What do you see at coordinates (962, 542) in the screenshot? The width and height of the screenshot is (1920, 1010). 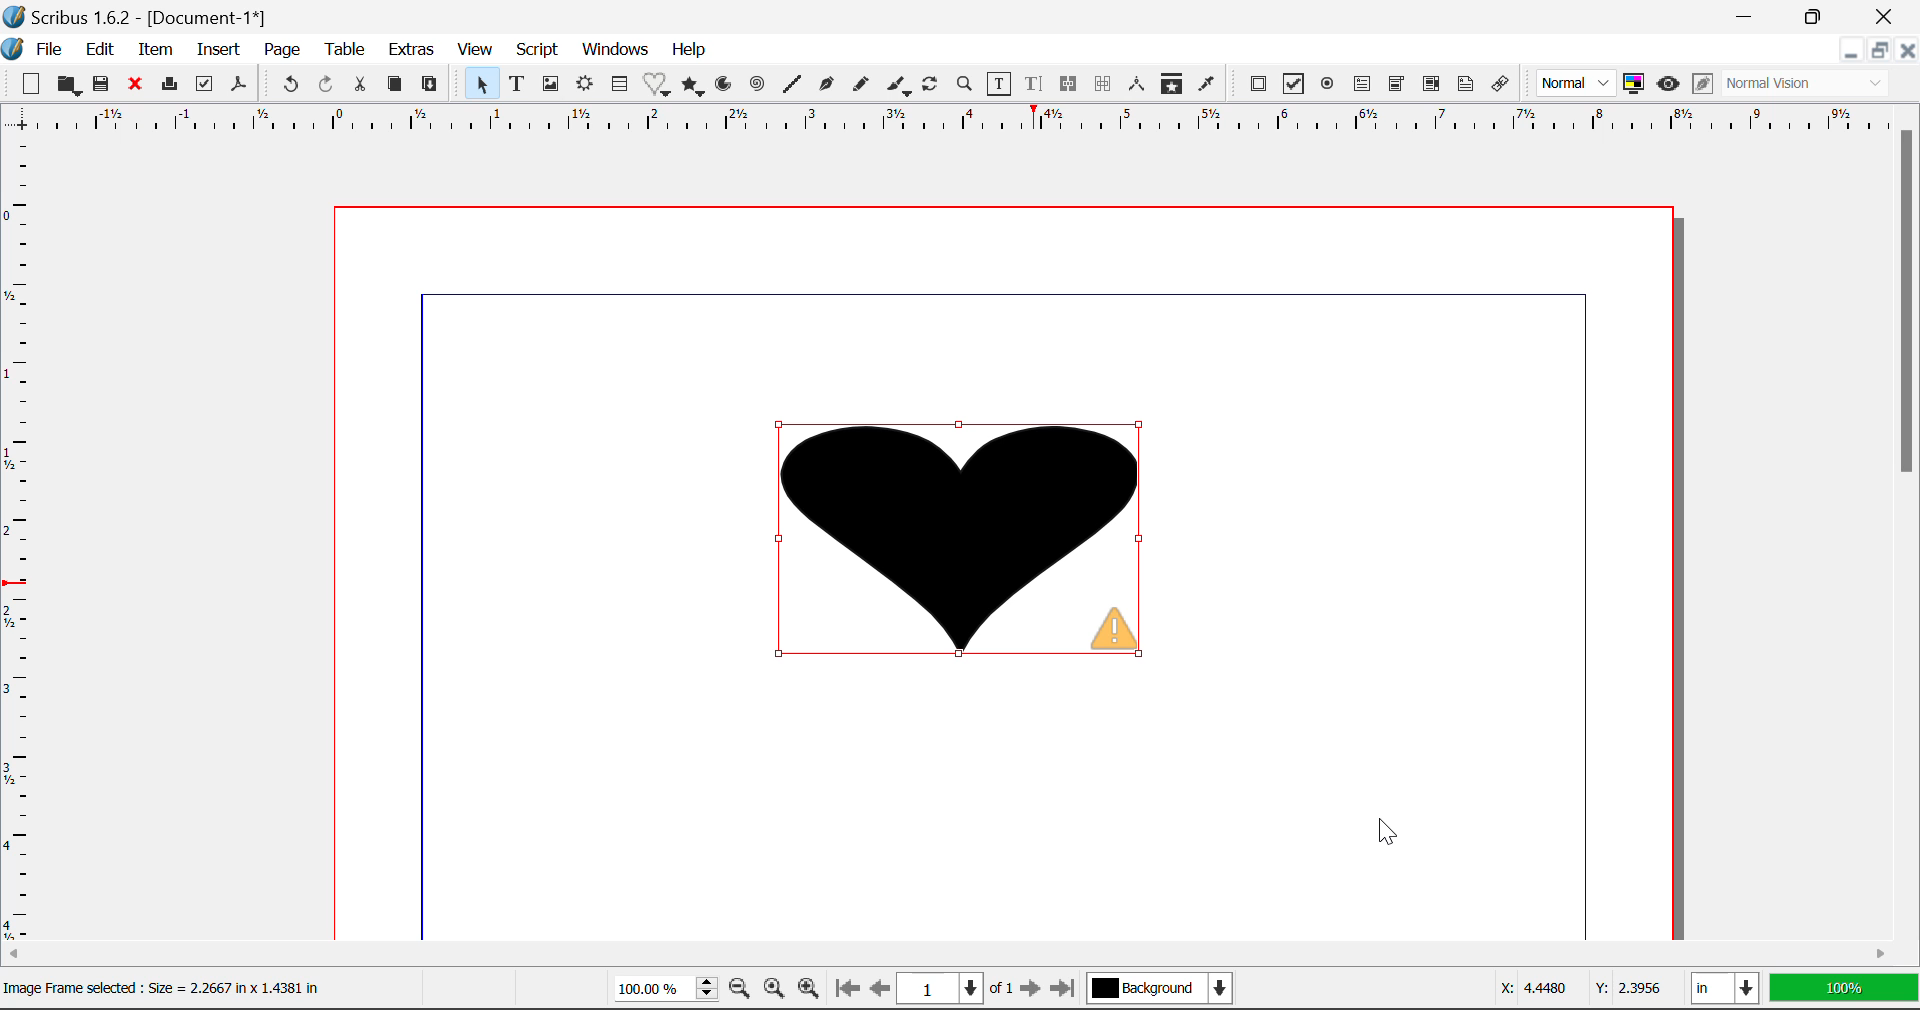 I see `Image fitted into heart shape frame` at bounding box center [962, 542].